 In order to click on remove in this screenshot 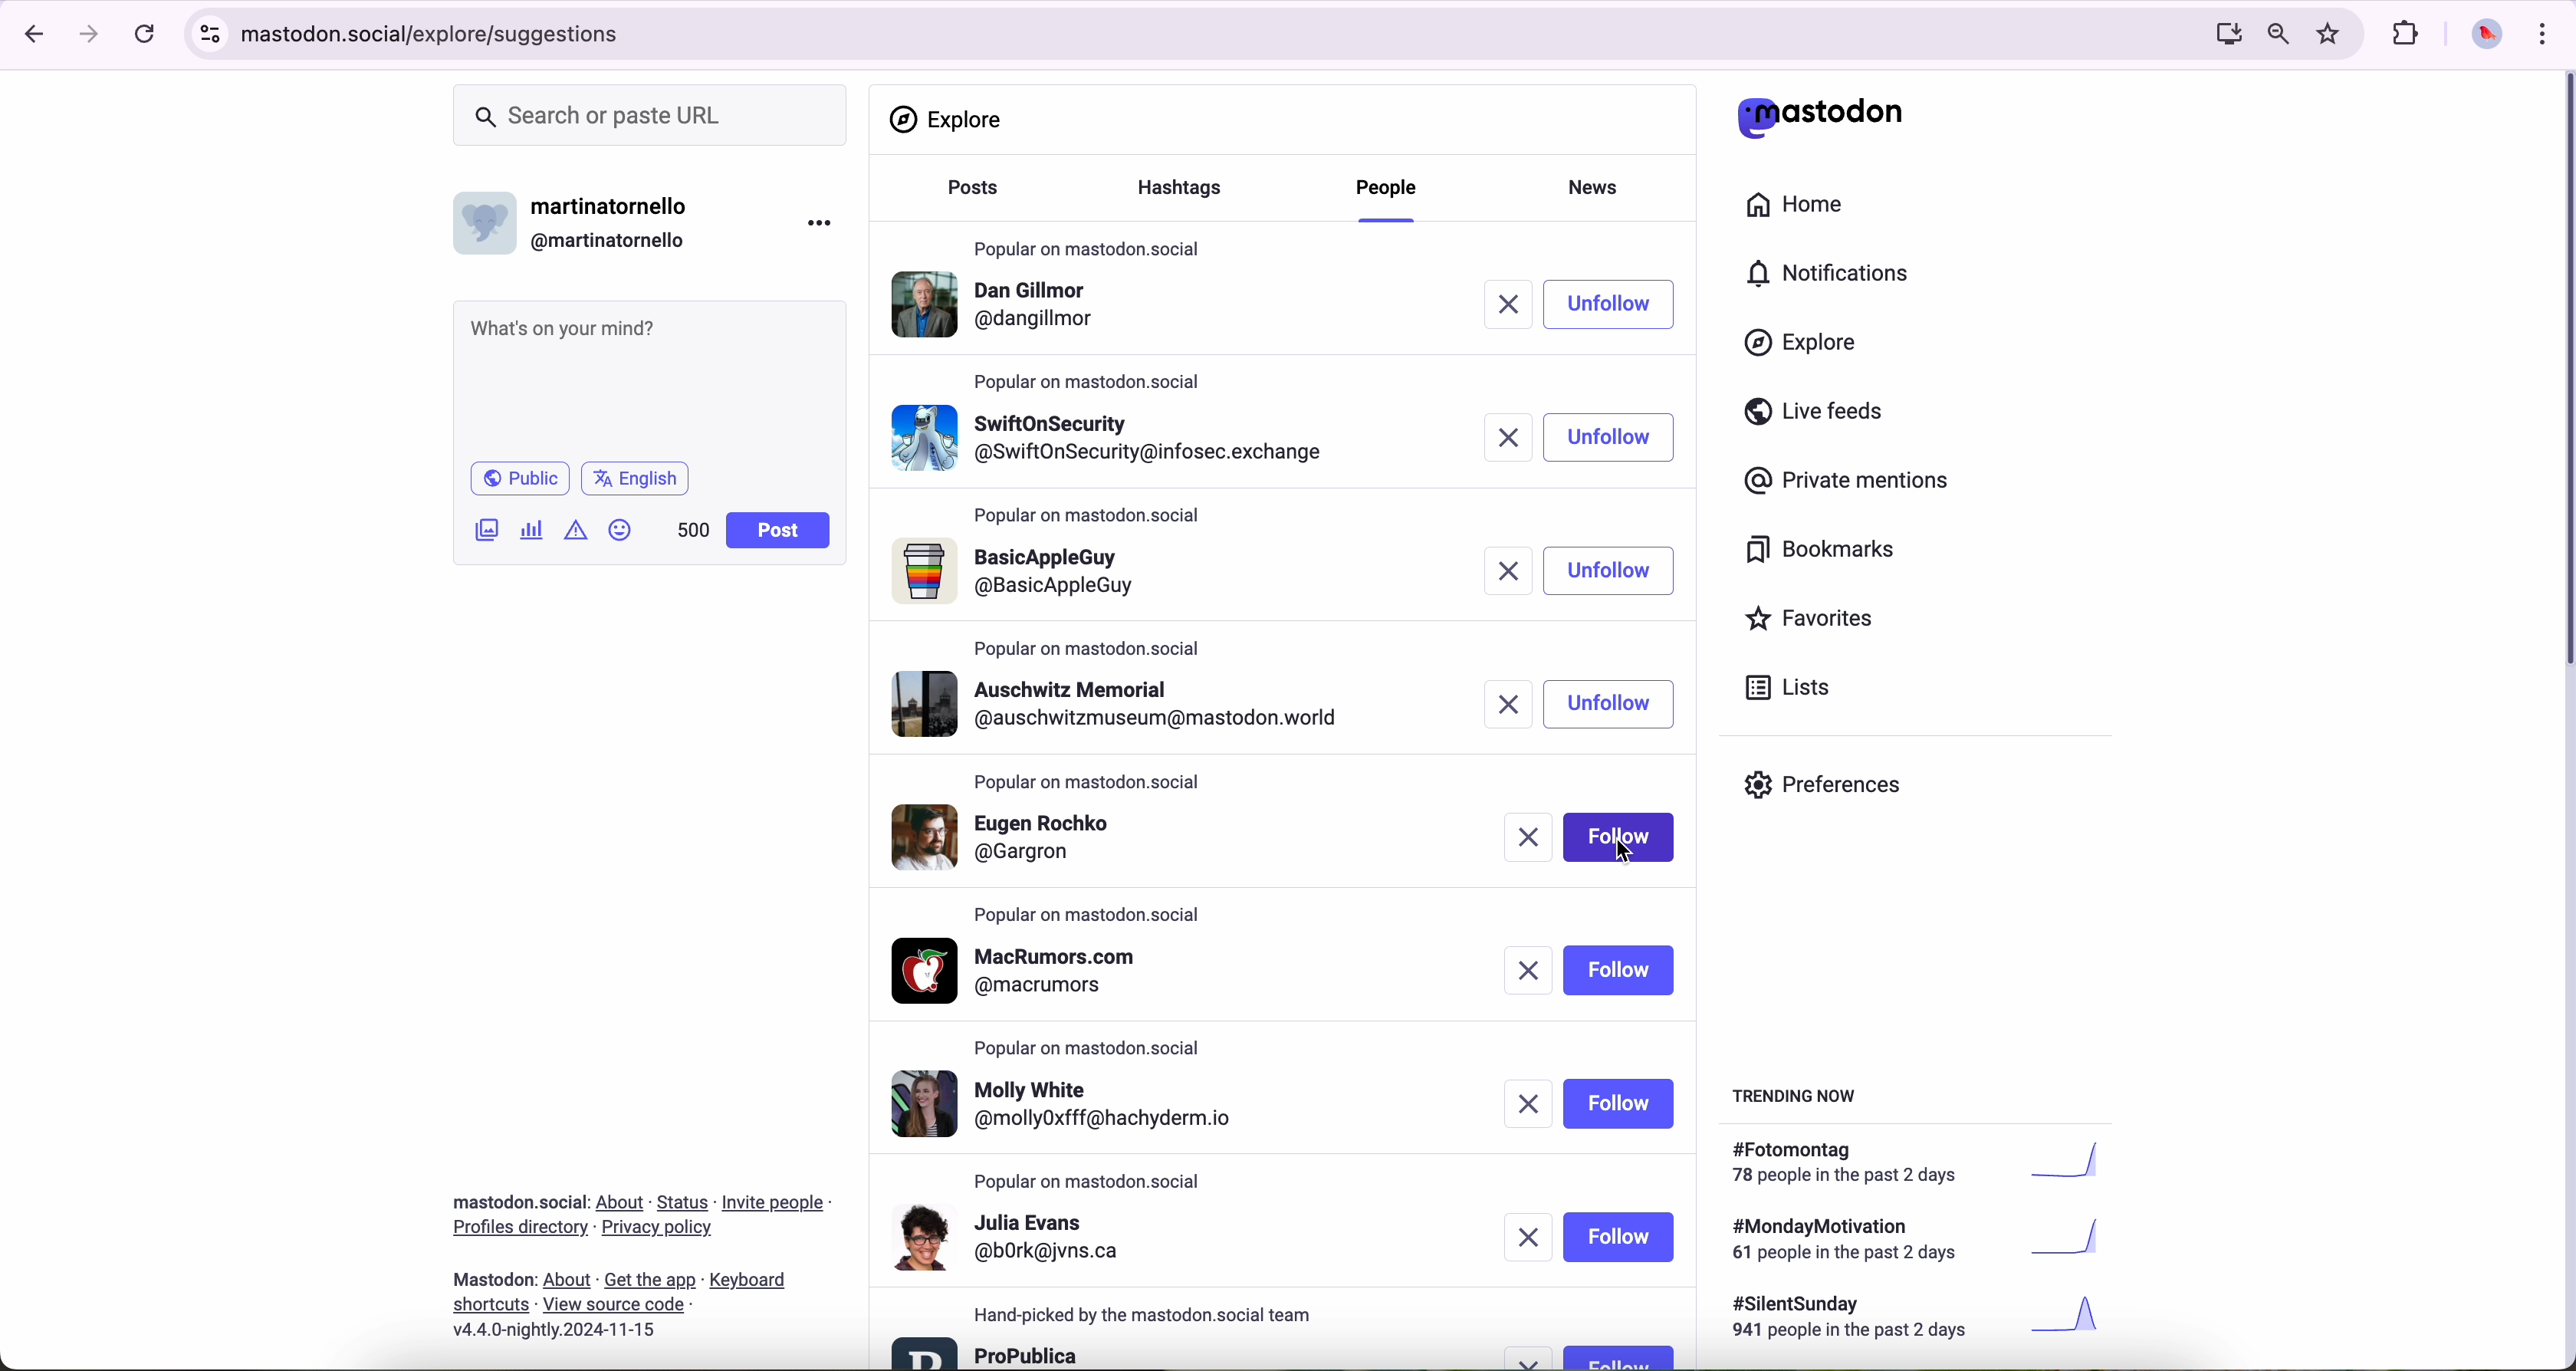, I will do `click(1533, 840)`.